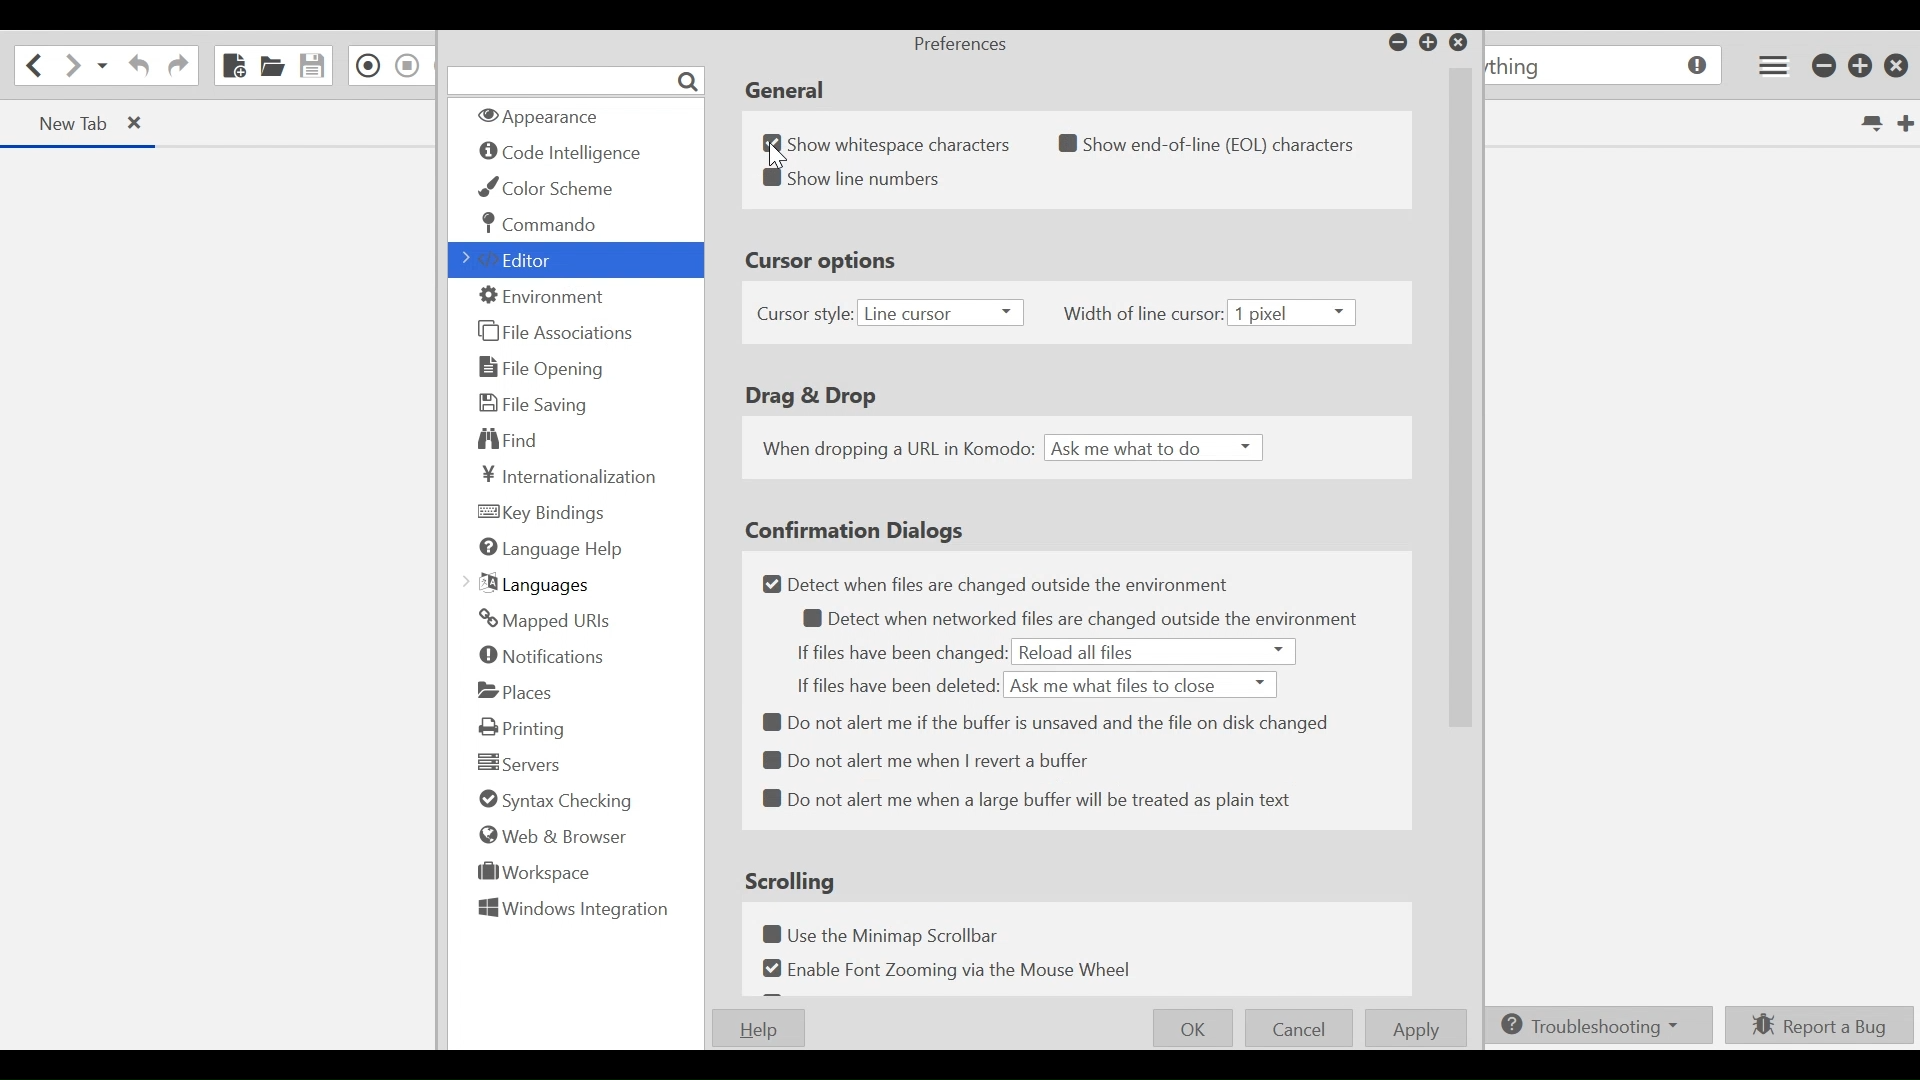 The height and width of the screenshot is (1080, 1920). What do you see at coordinates (530, 585) in the screenshot?
I see `Languages` at bounding box center [530, 585].